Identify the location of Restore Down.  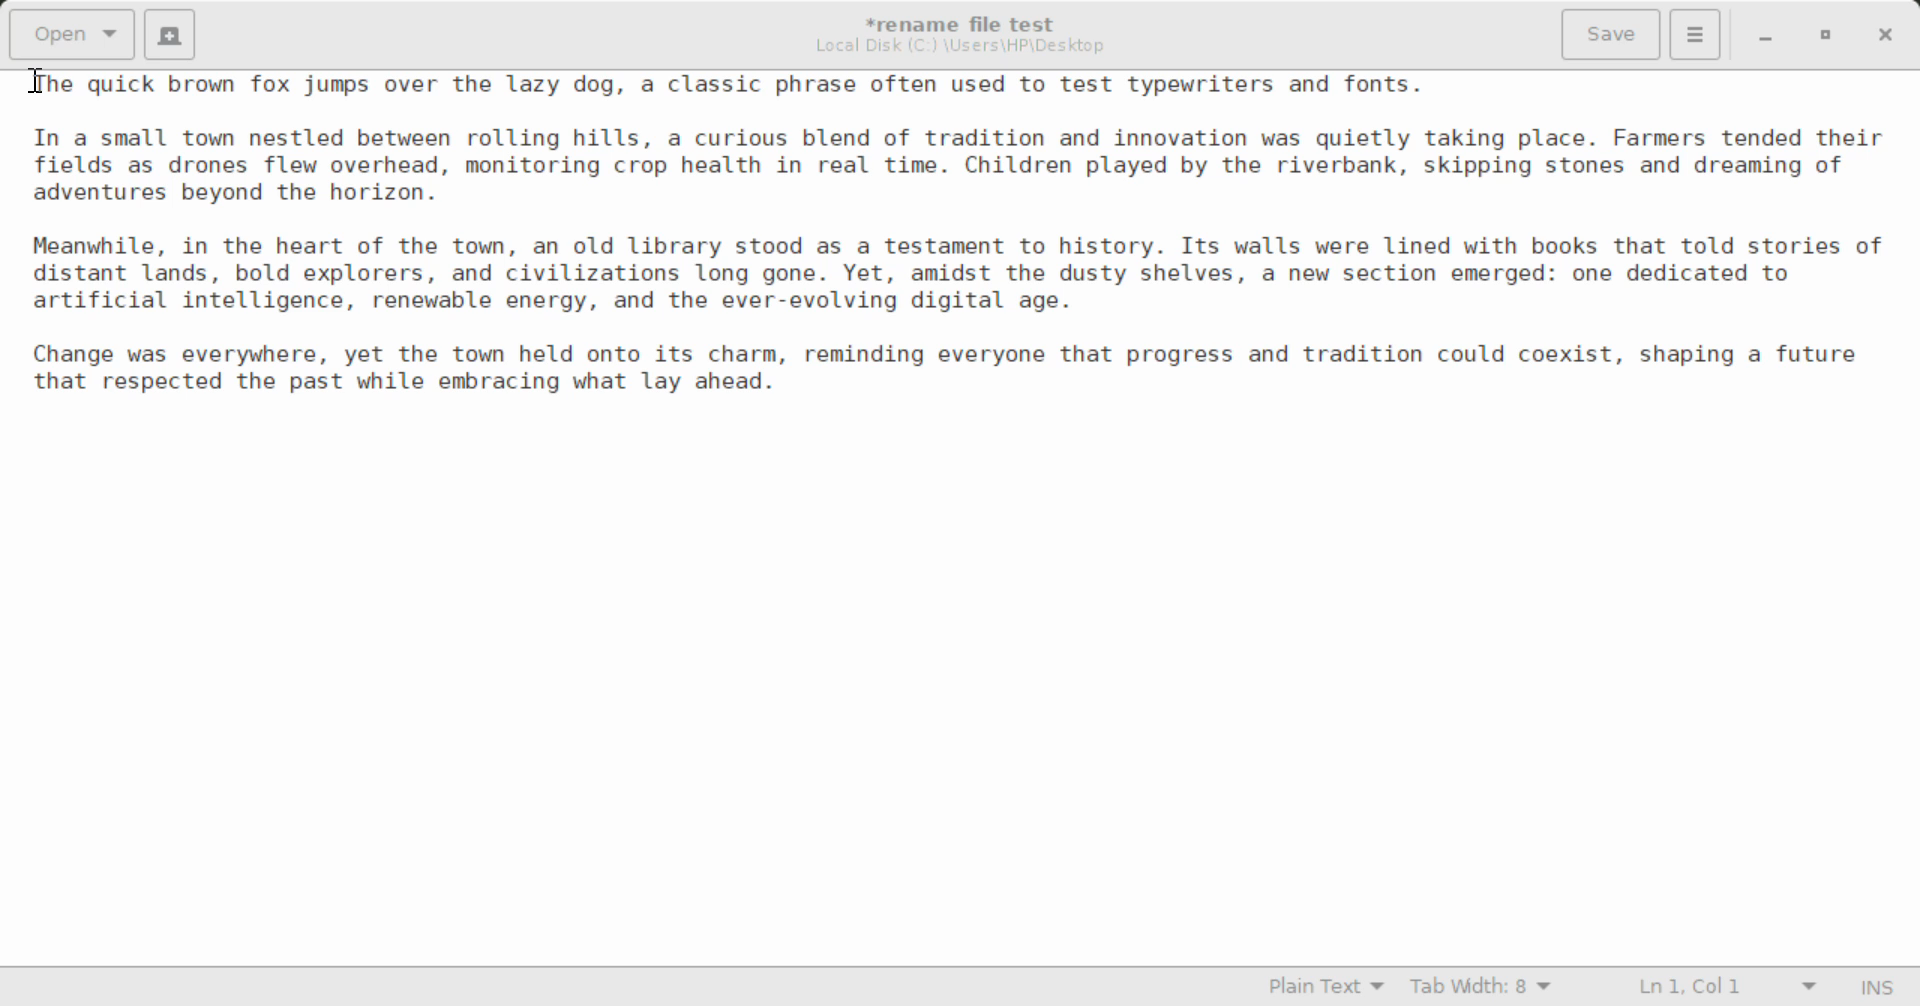
(1765, 37).